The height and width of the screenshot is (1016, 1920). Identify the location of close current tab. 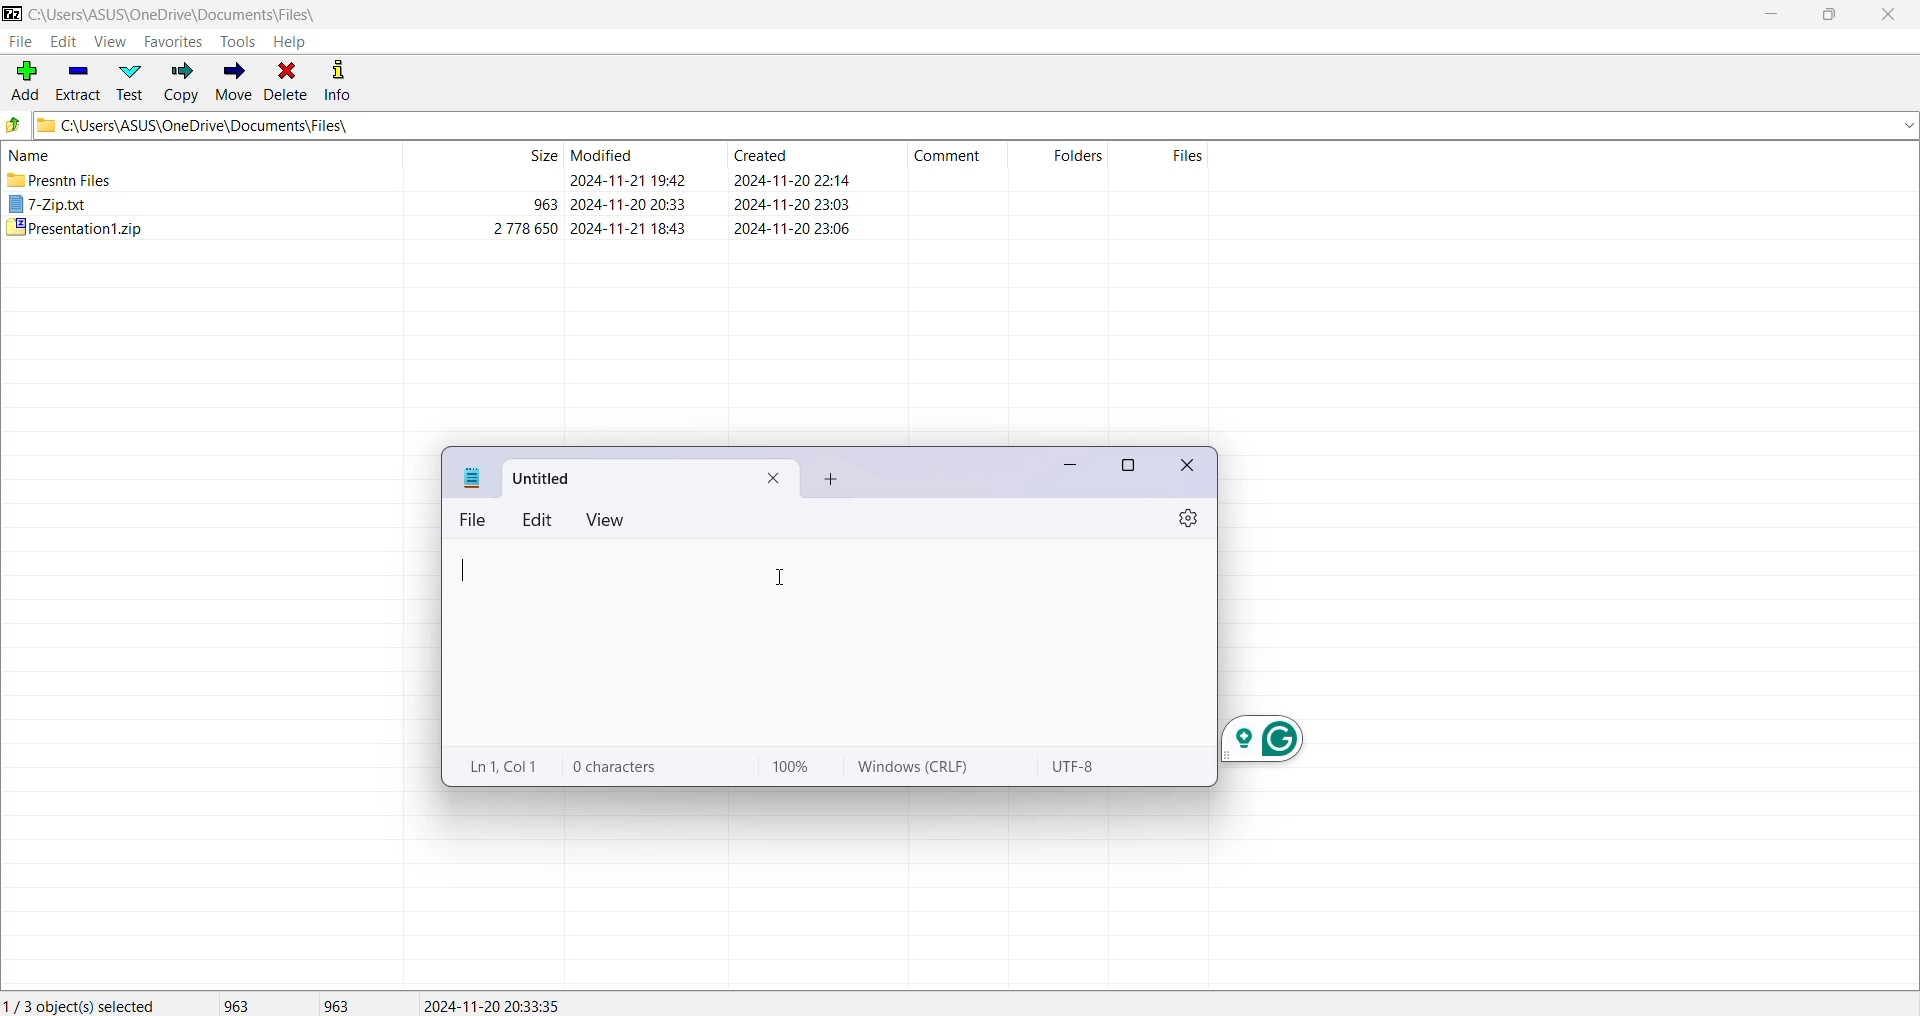
(773, 478).